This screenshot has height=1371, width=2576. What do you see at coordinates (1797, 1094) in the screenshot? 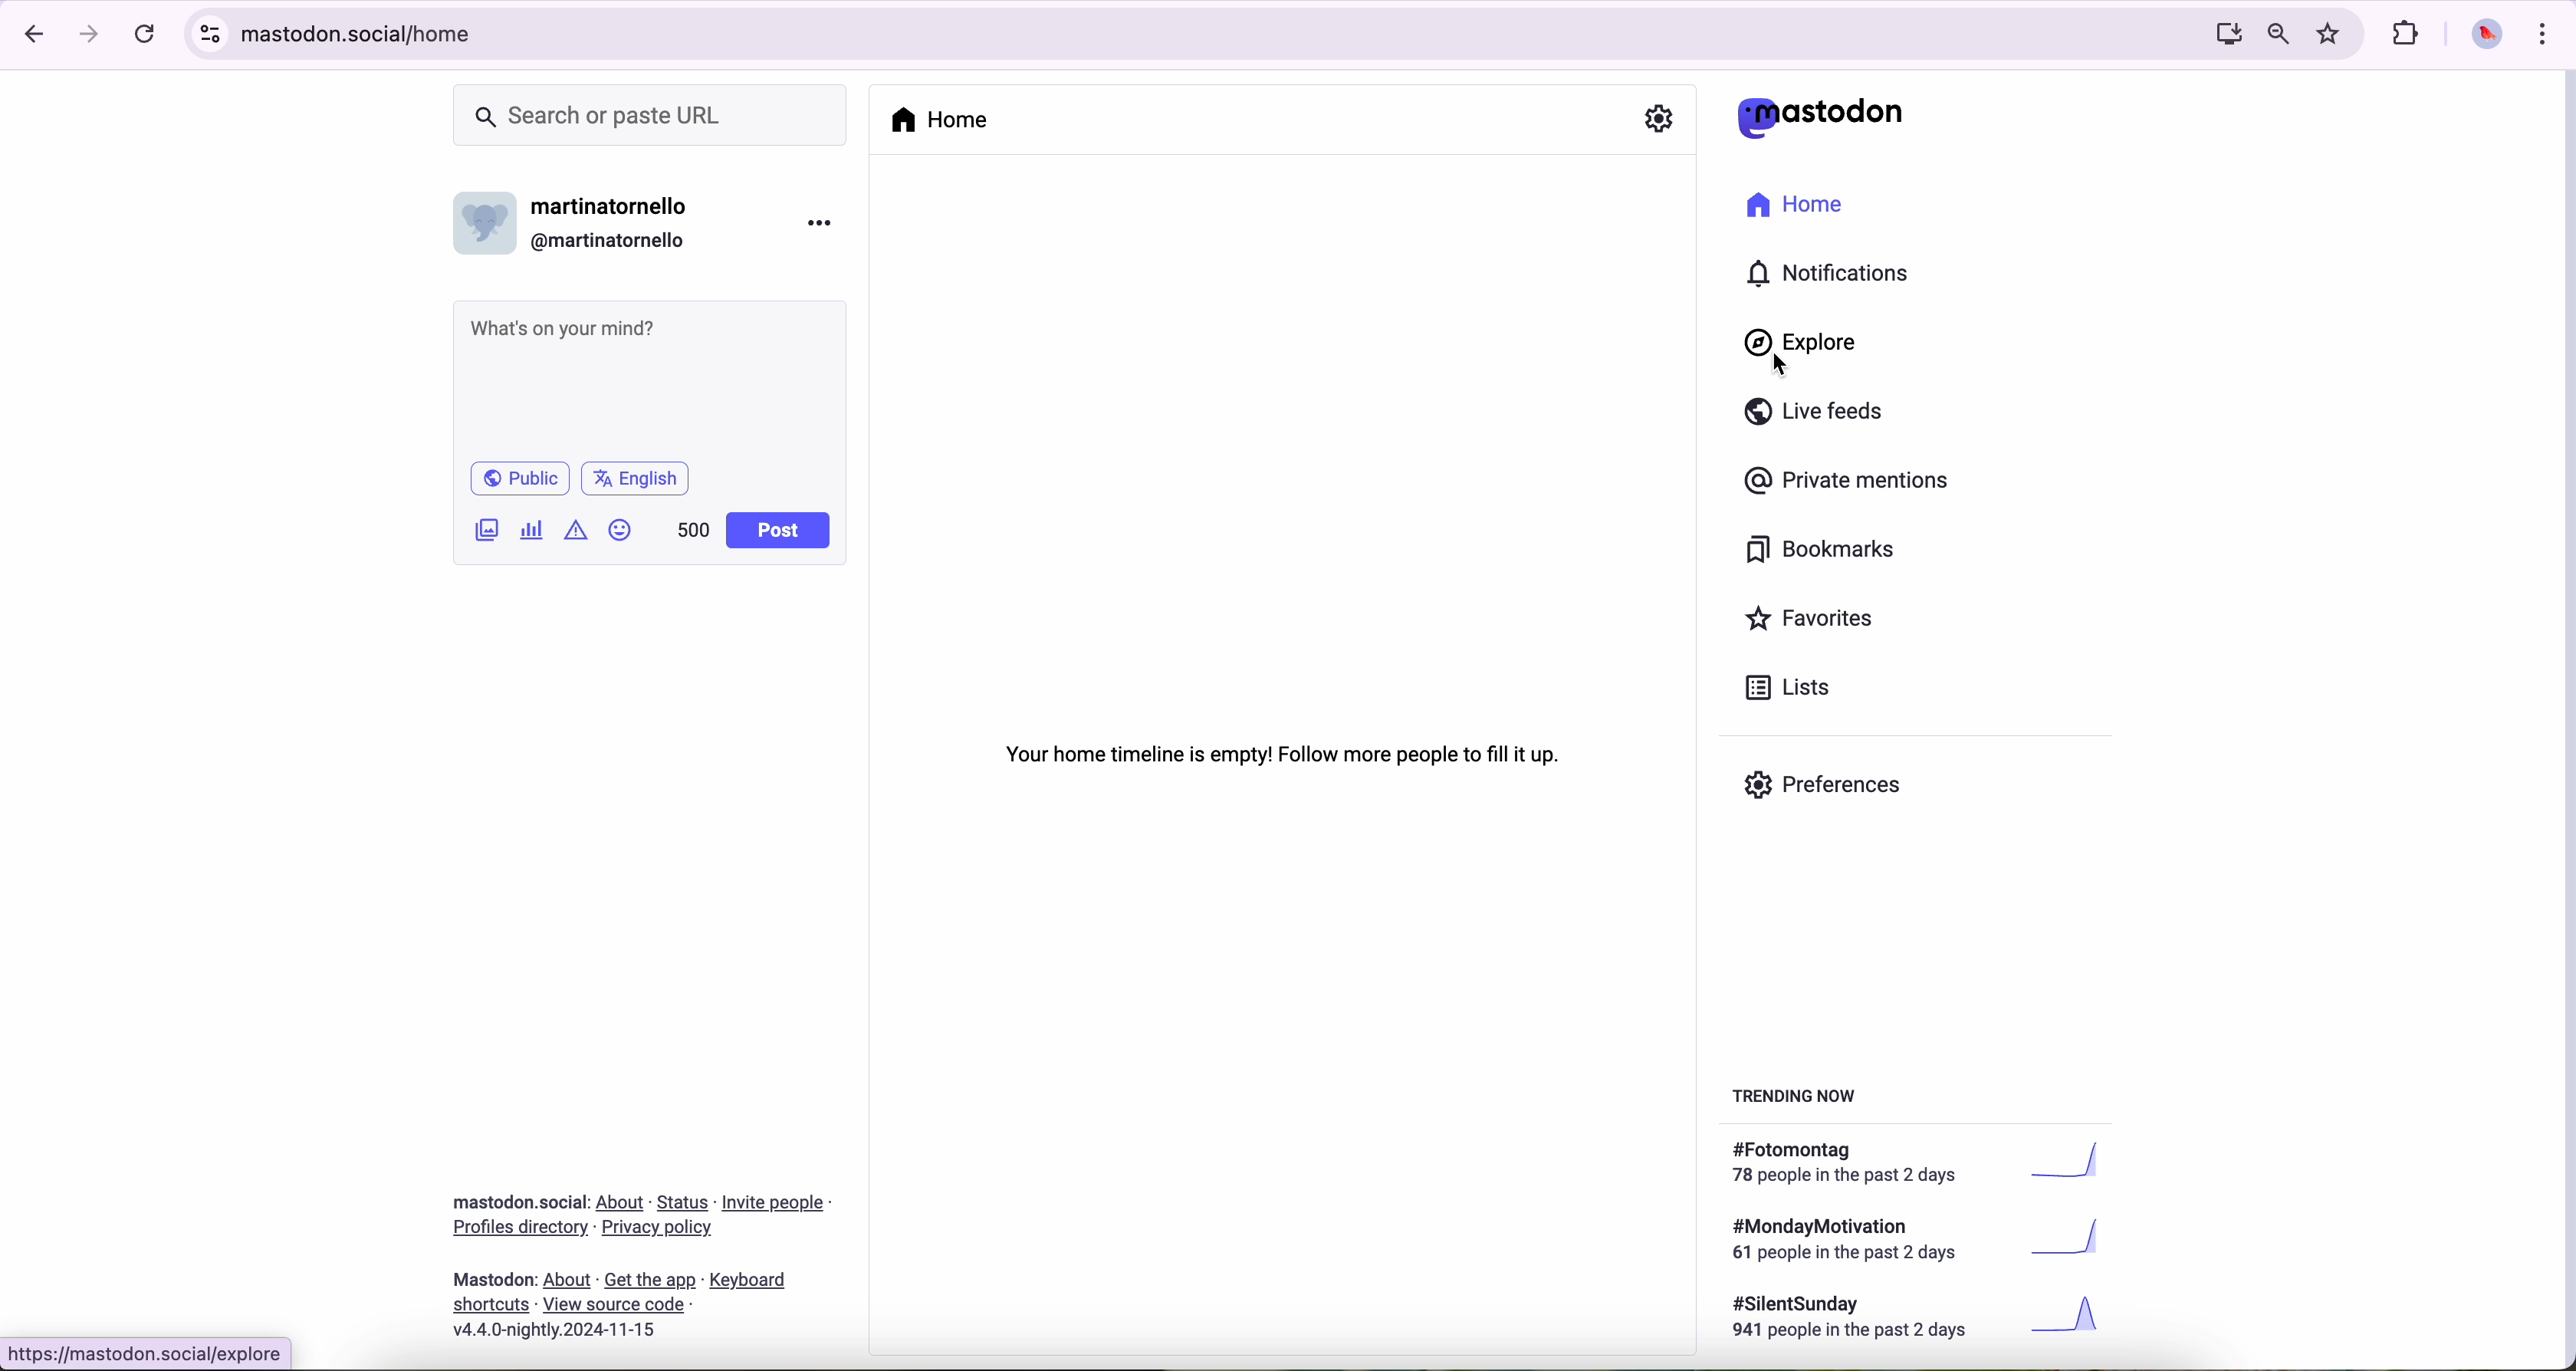
I see `trending now` at bounding box center [1797, 1094].